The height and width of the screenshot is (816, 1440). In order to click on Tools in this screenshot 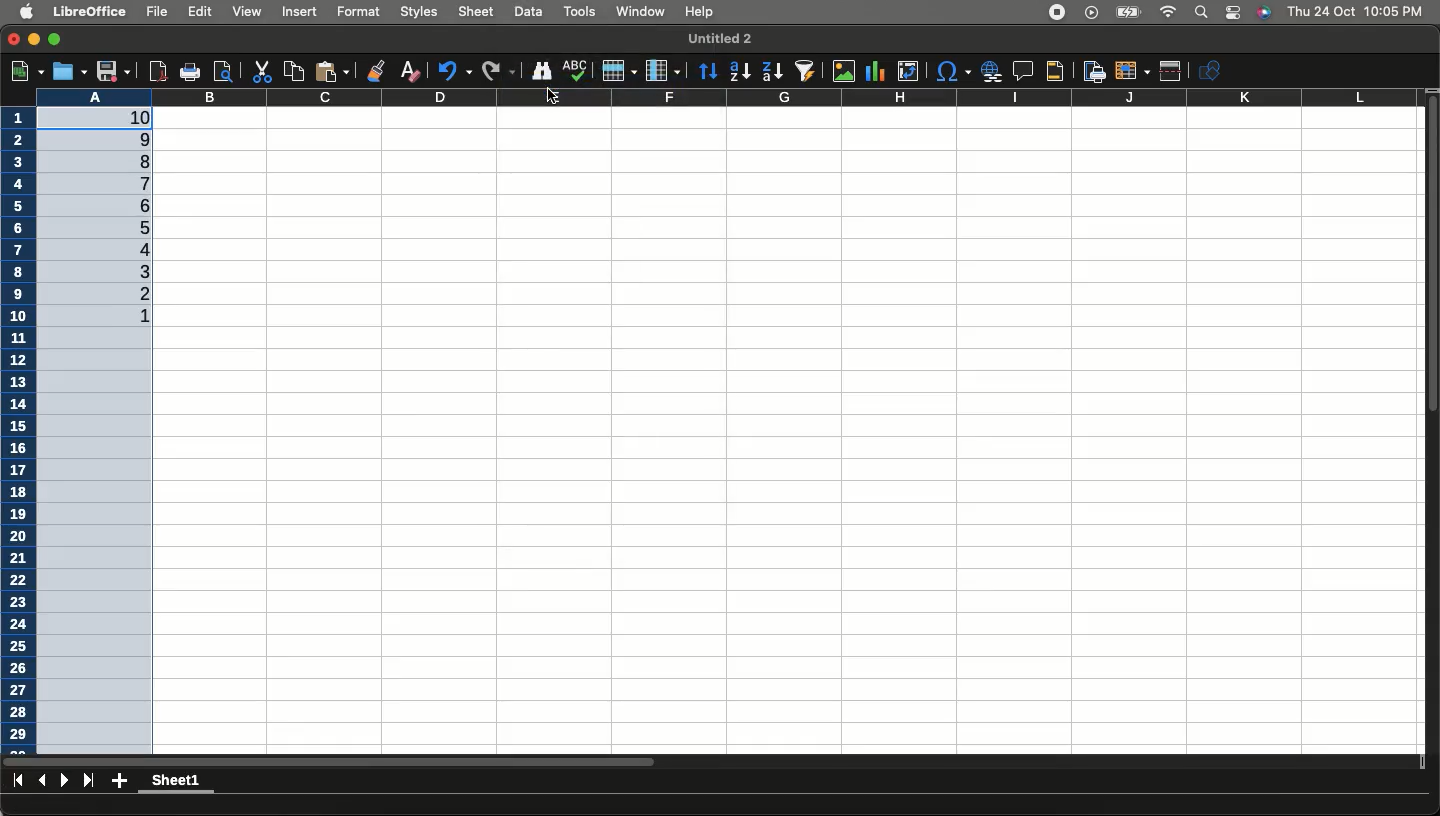, I will do `click(579, 12)`.